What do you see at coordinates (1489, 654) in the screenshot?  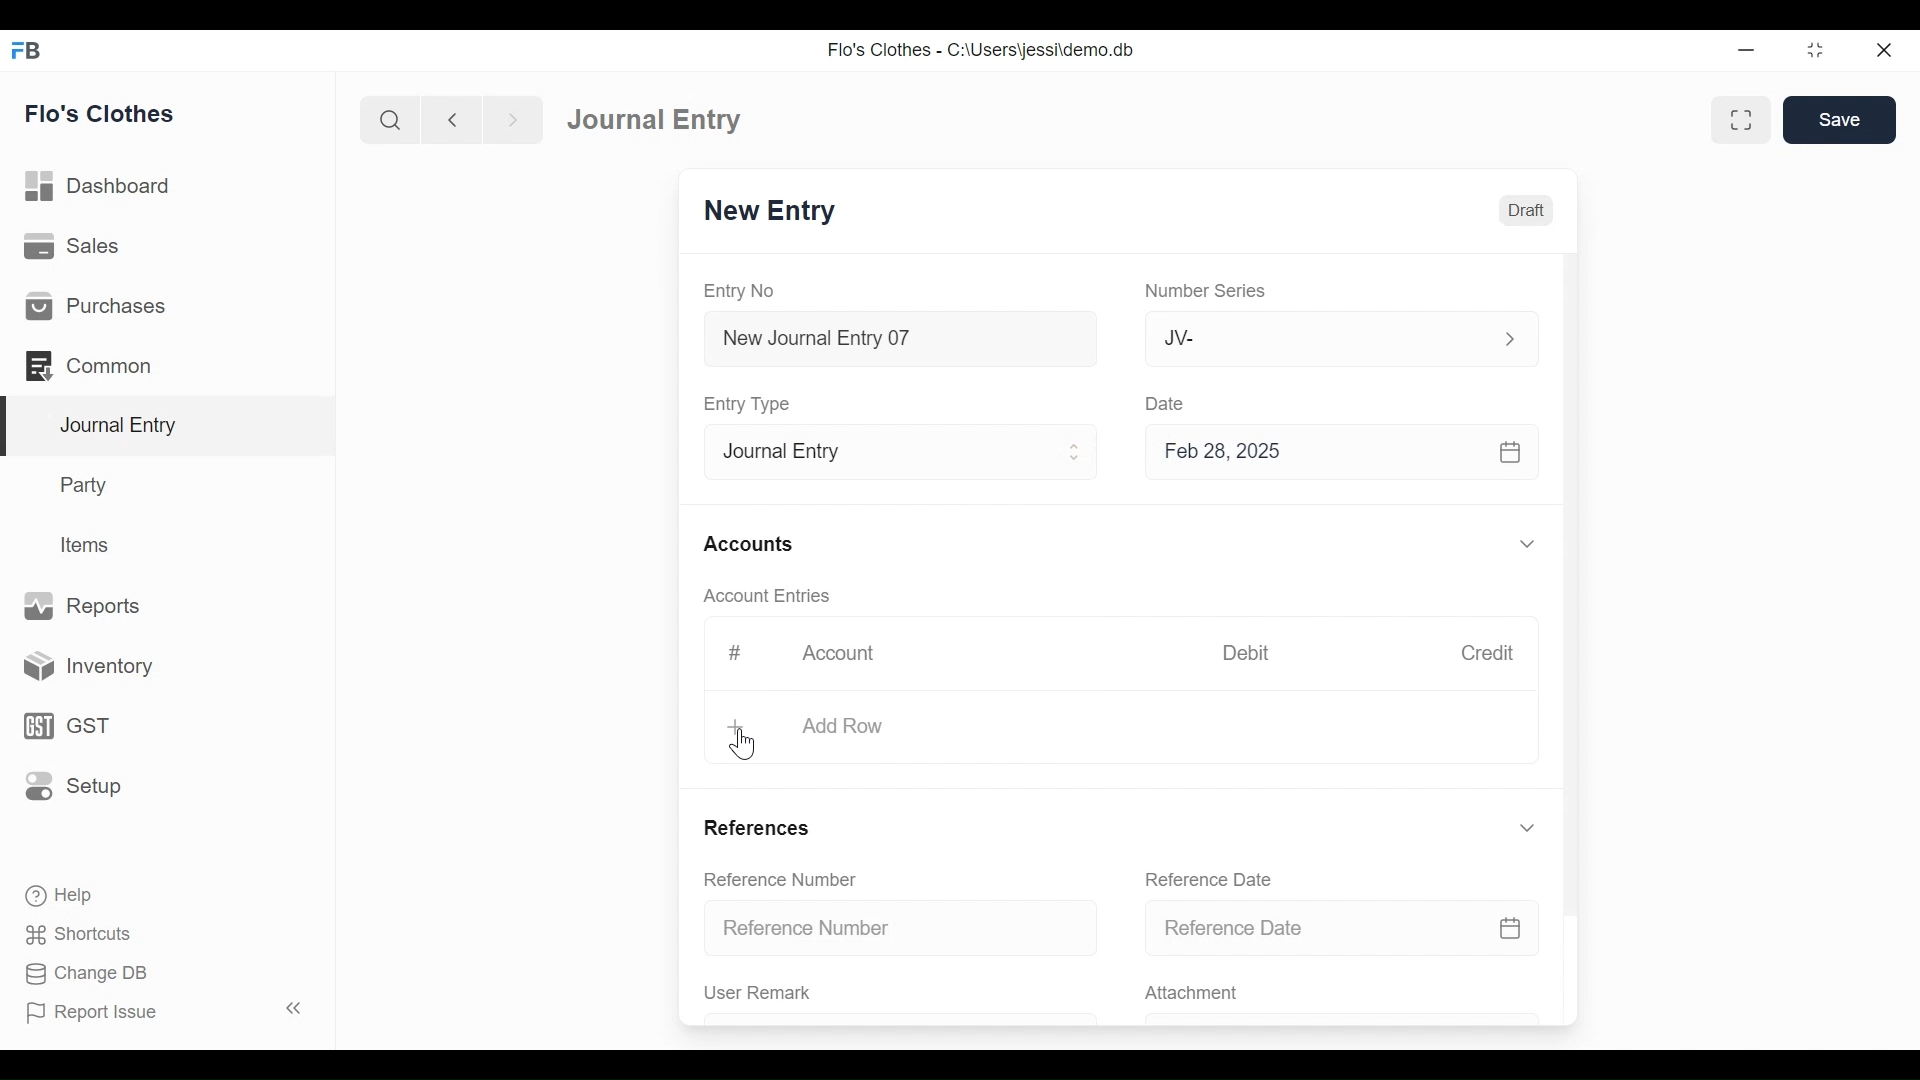 I see `Credit` at bounding box center [1489, 654].